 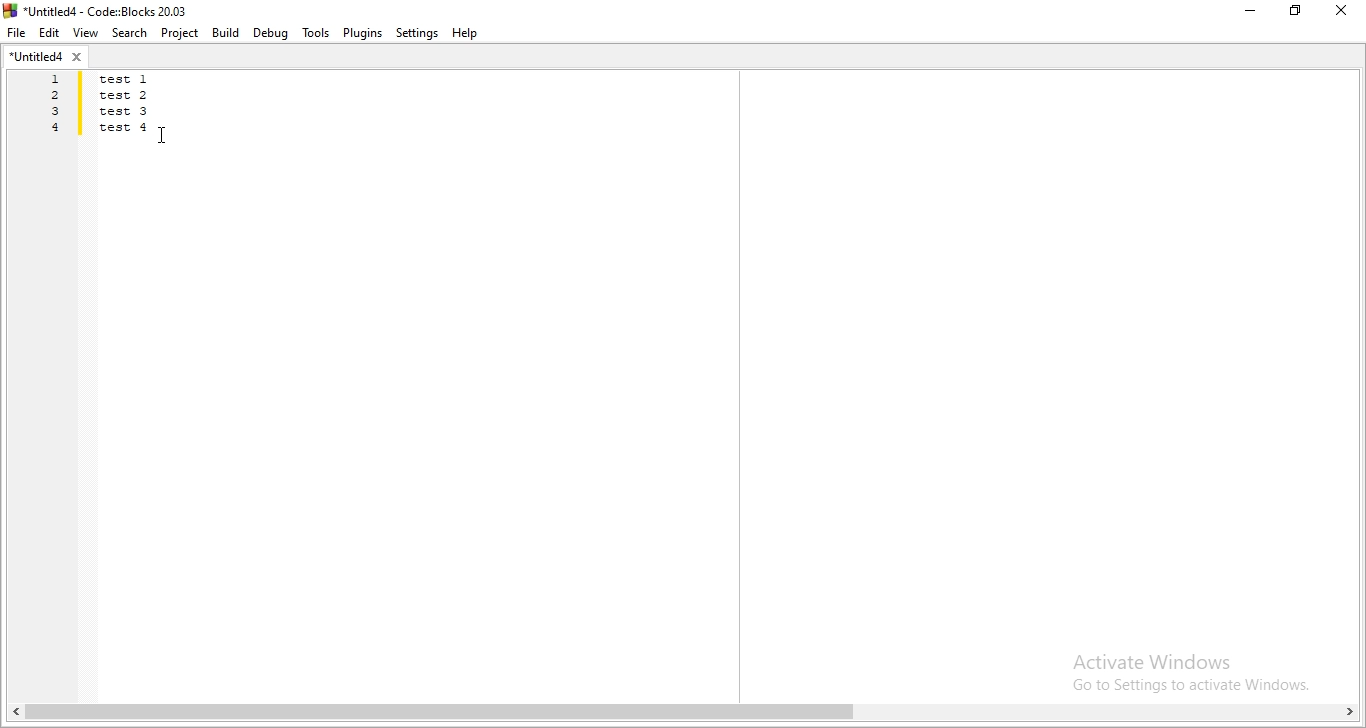 What do you see at coordinates (48, 59) in the screenshot?
I see `untitled4` at bounding box center [48, 59].